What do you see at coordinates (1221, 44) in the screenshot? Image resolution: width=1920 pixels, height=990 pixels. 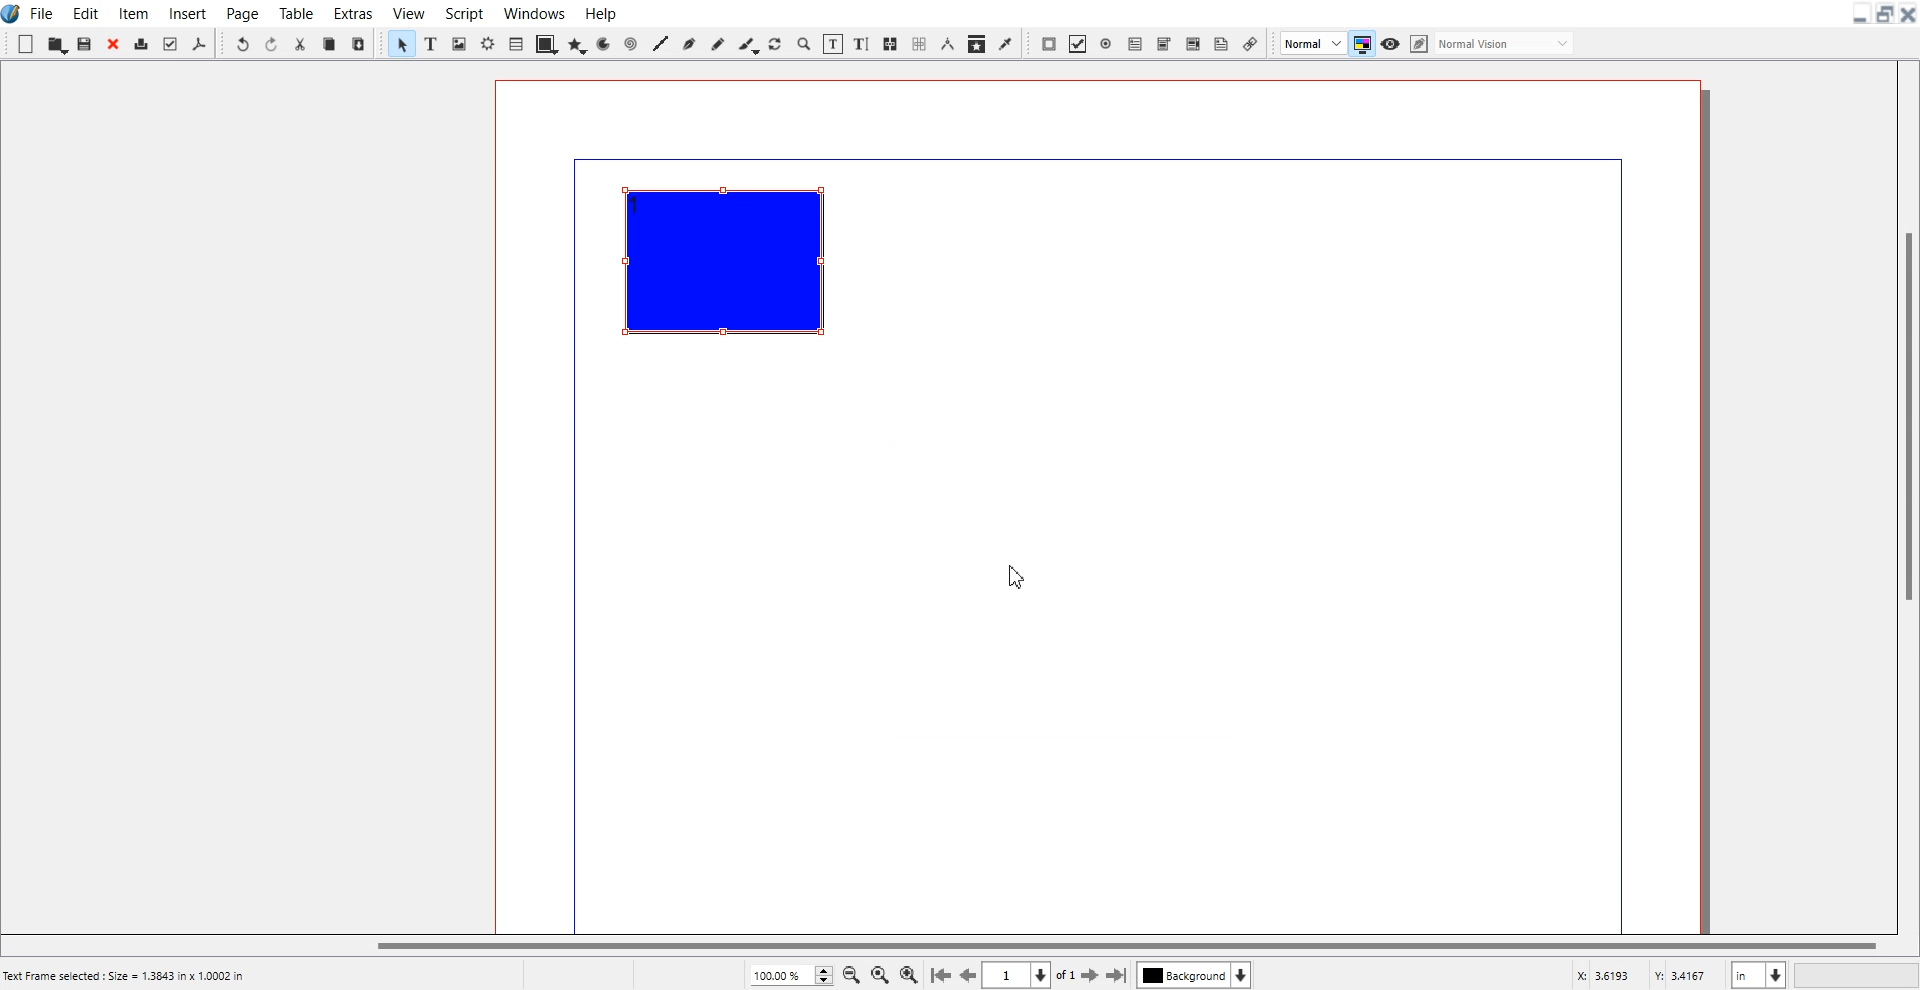 I see `Text Annotation` at bounding box center [1221, 44].